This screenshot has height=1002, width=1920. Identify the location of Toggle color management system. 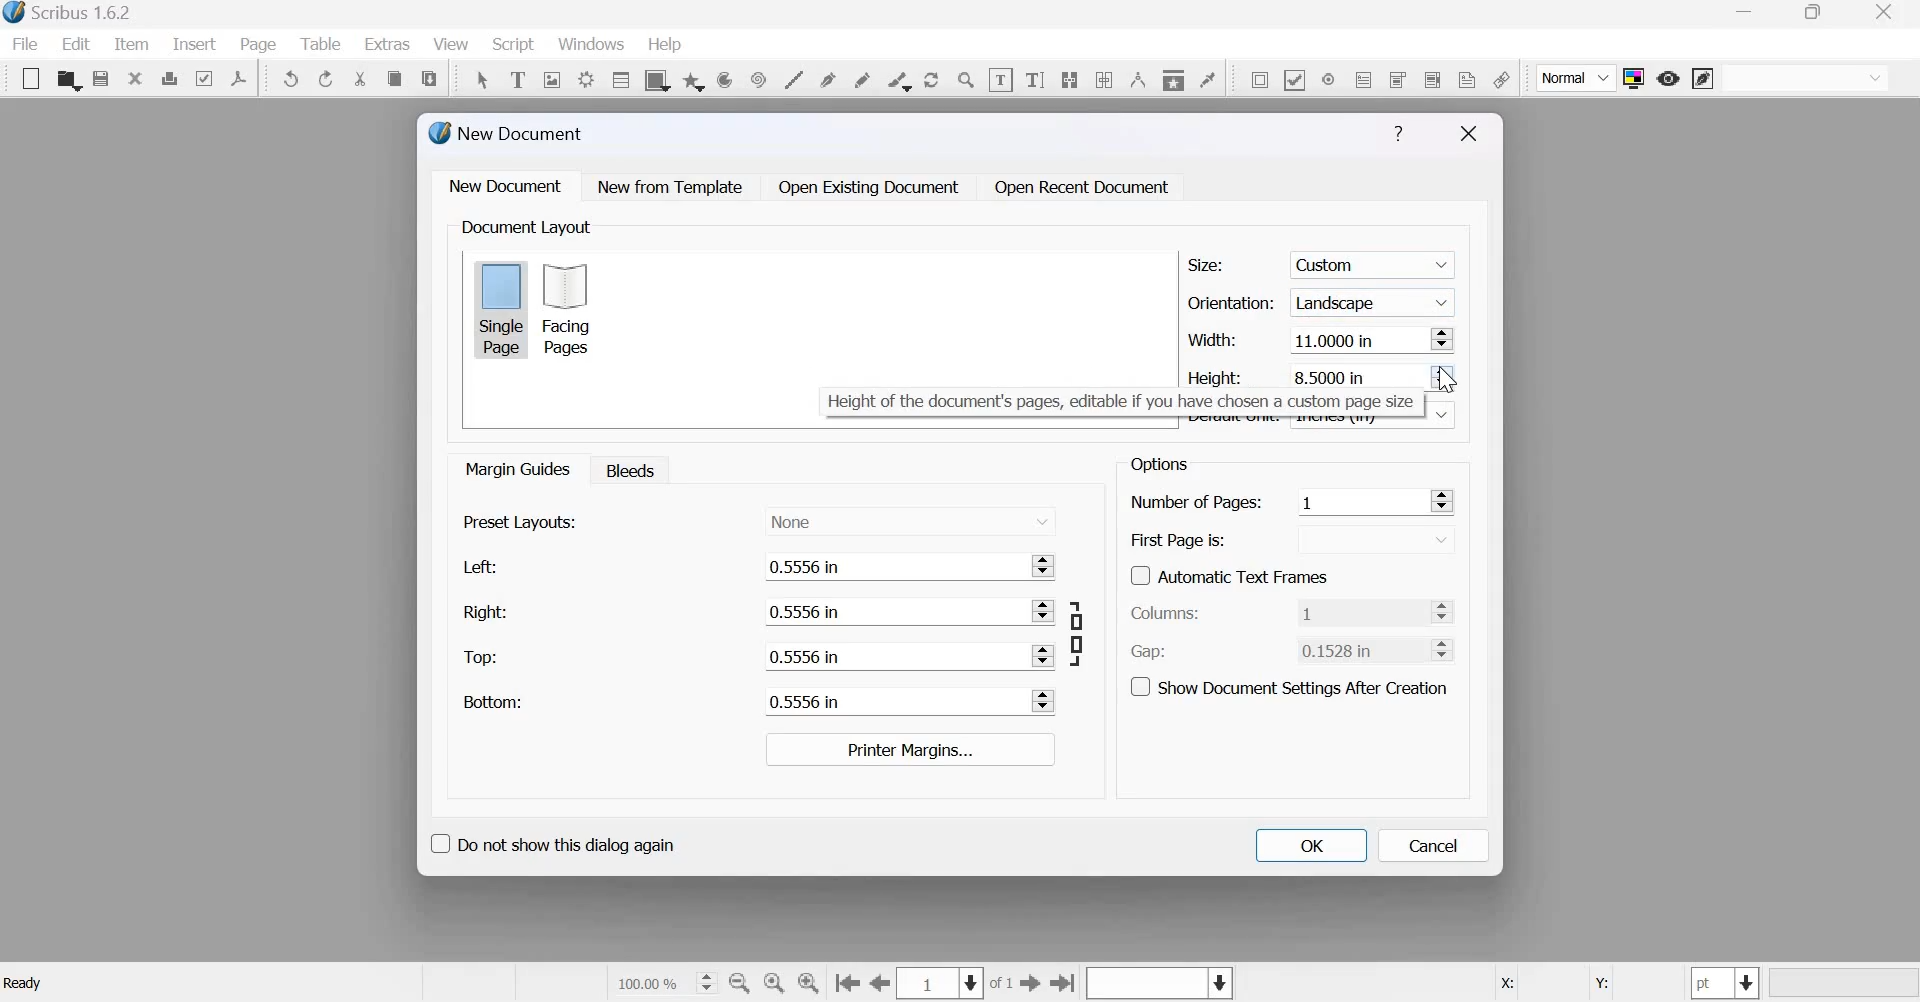
(1634, 78).